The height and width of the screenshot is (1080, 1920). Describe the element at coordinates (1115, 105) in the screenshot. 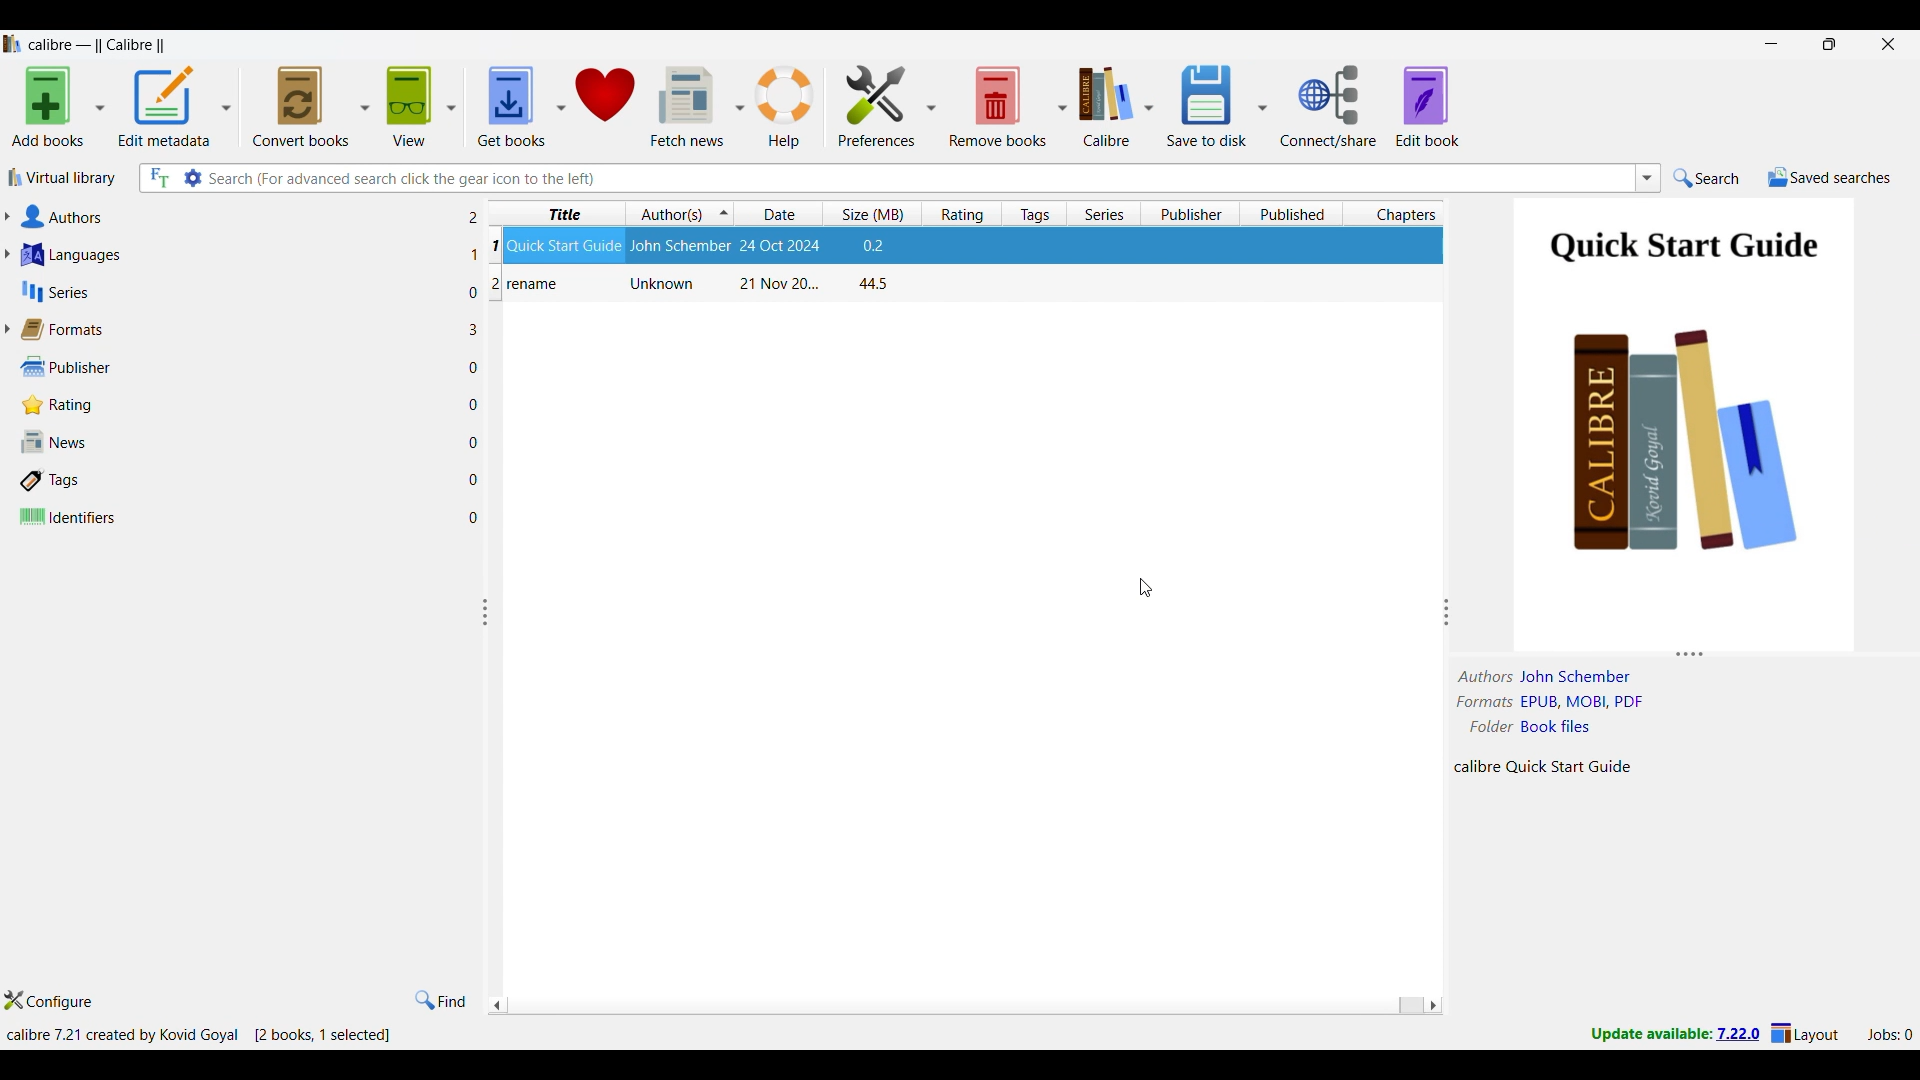

I see `Calibre settings` at that location.